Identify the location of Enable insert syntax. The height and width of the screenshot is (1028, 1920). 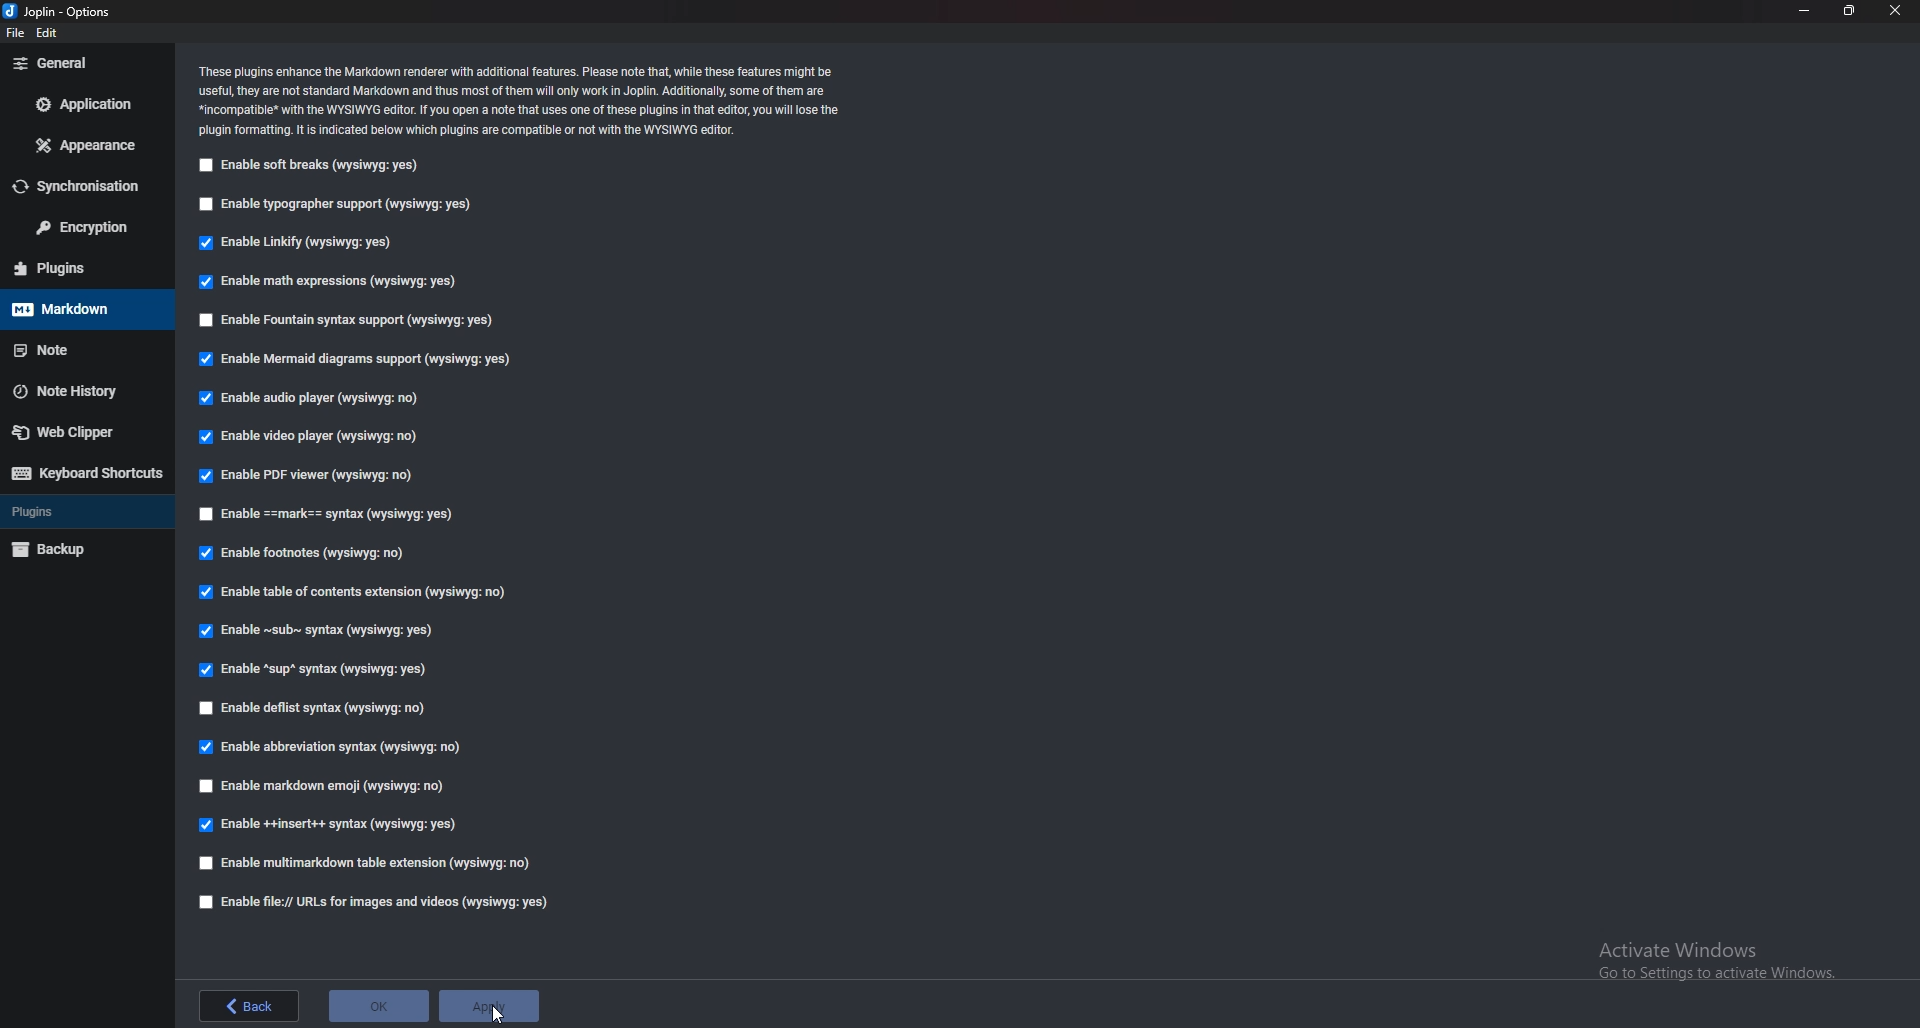
(338, 824).